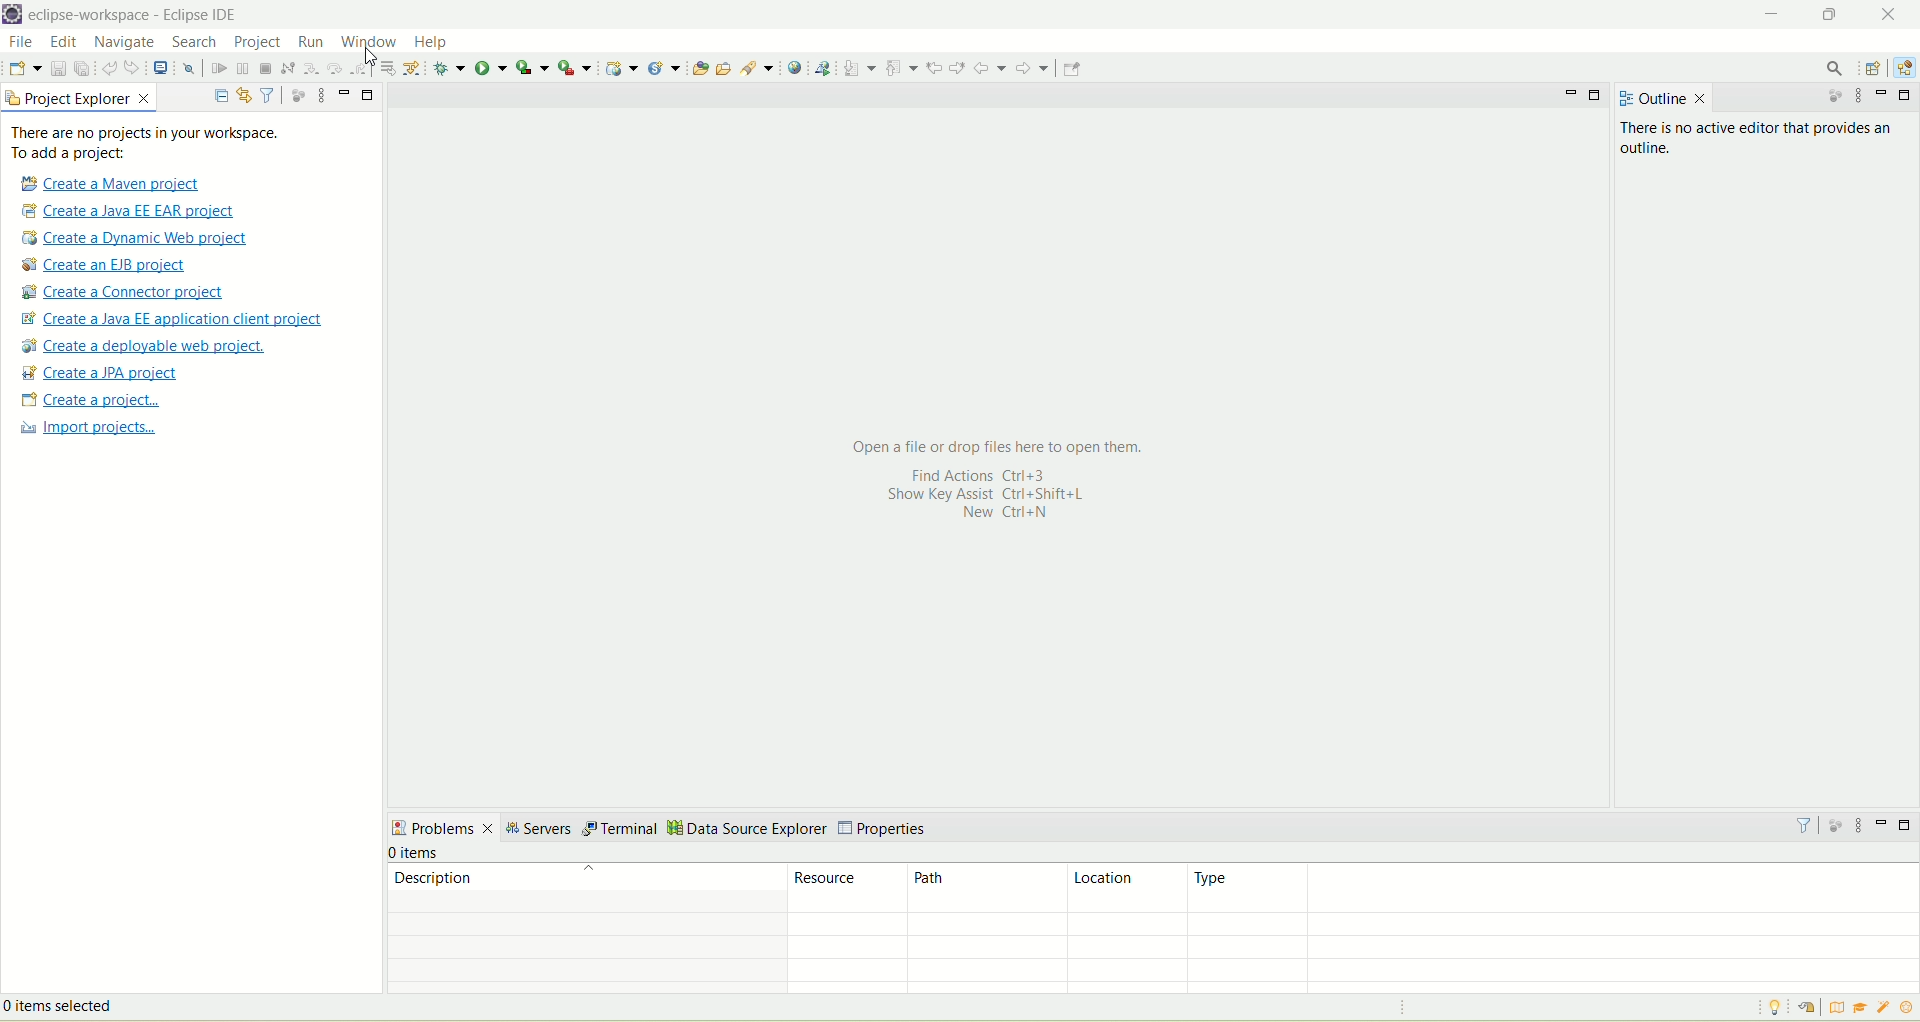  What do you see at coordinates (573, 68) in the screenshot?
I see `run last tool` at bounding box center [573, 68].